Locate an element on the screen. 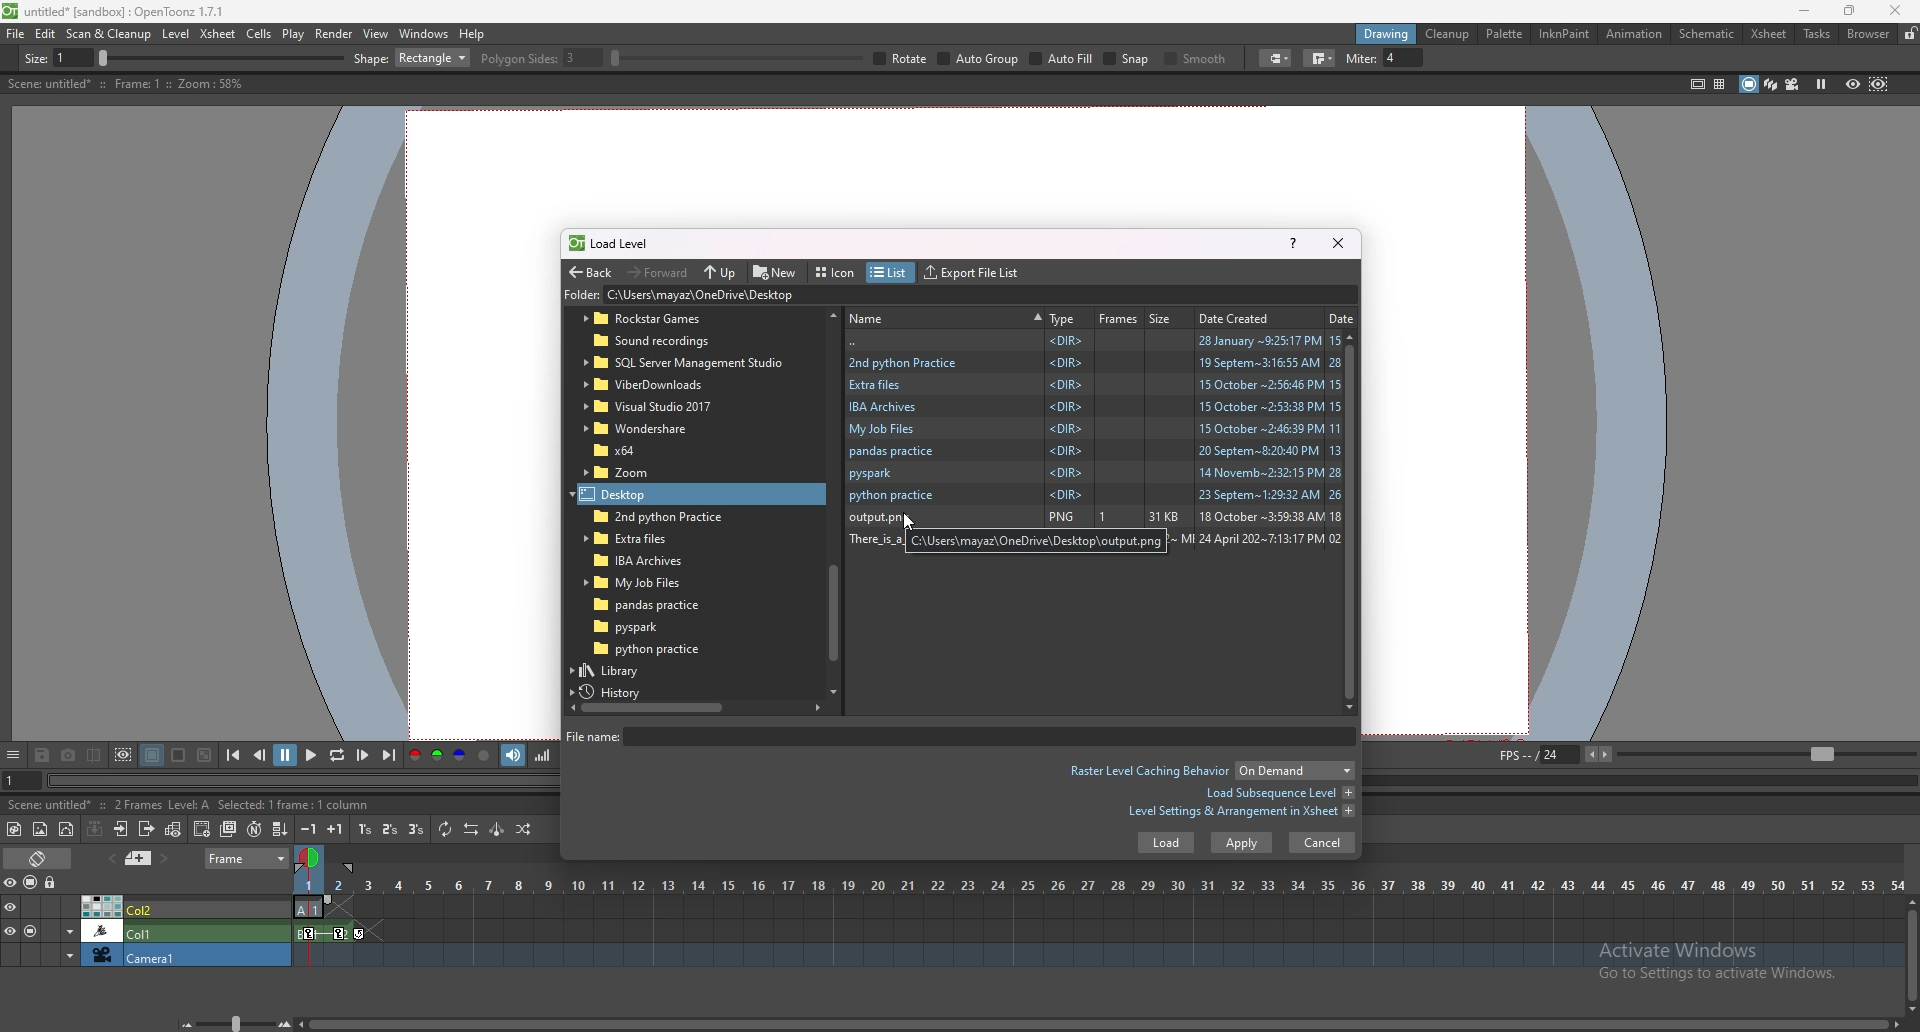  folder is located at coordinates (643, 538).